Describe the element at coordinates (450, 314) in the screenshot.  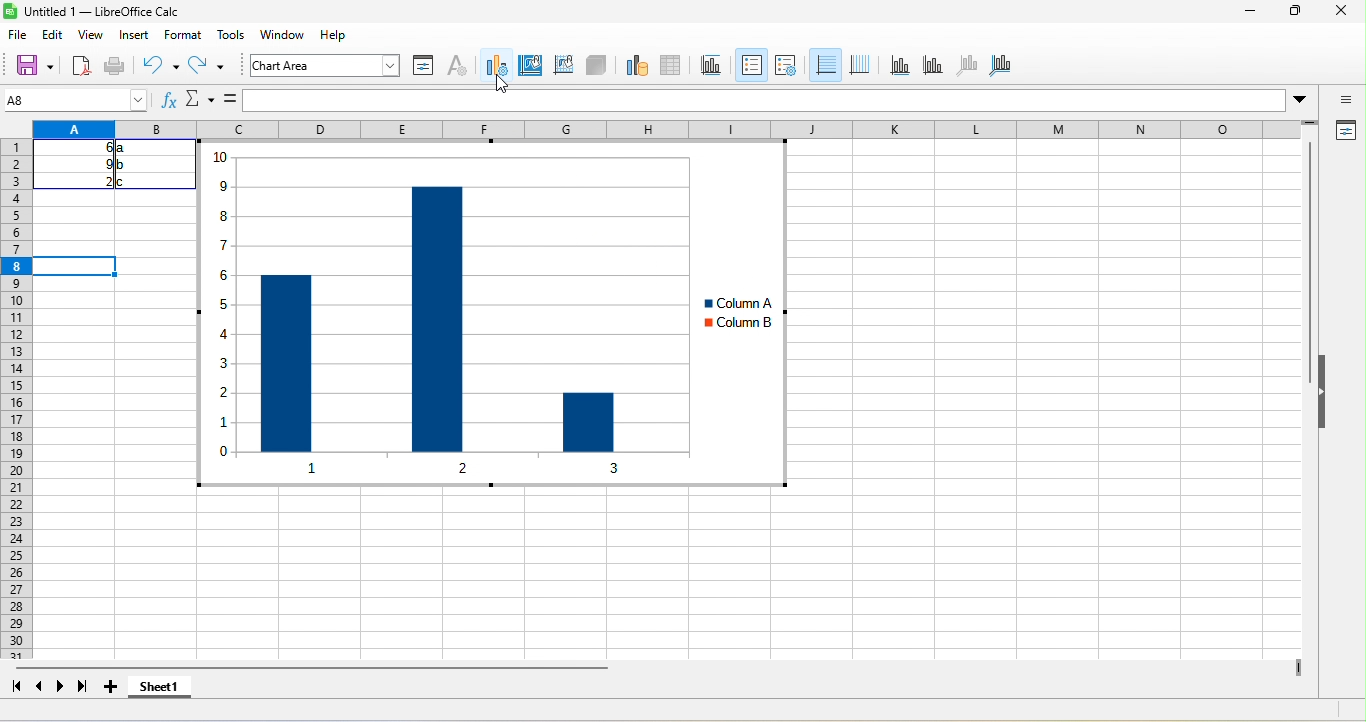
I see `chart` at that location.